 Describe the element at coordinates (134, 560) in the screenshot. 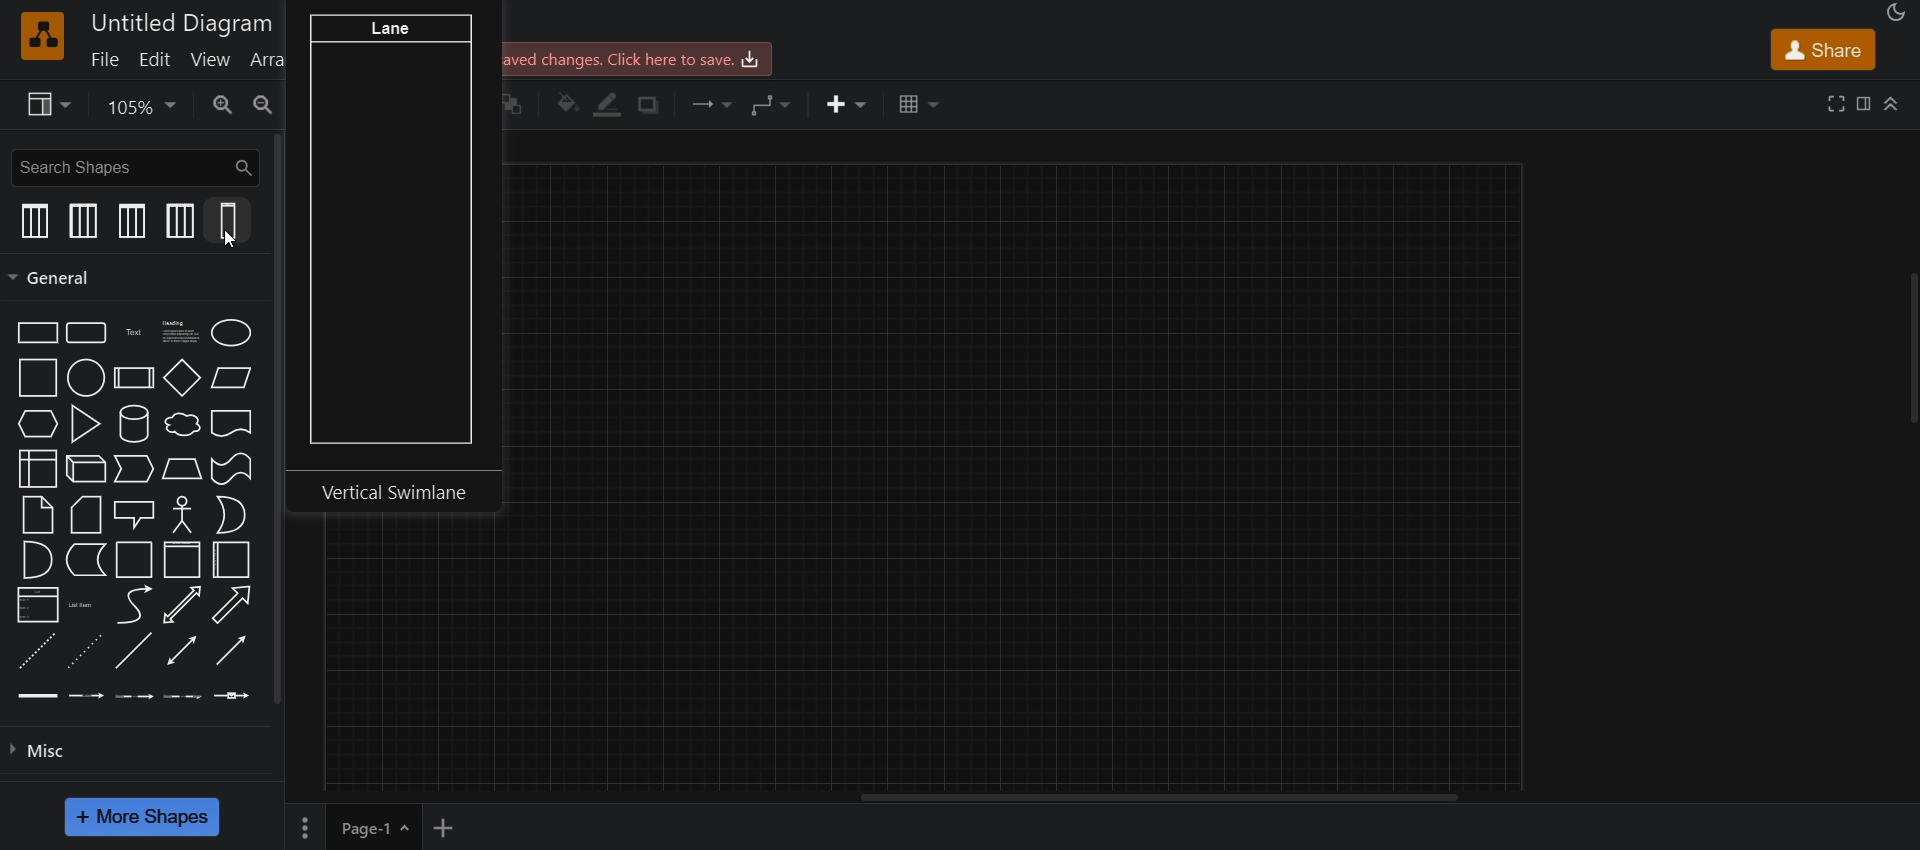

I see `container` at that location.